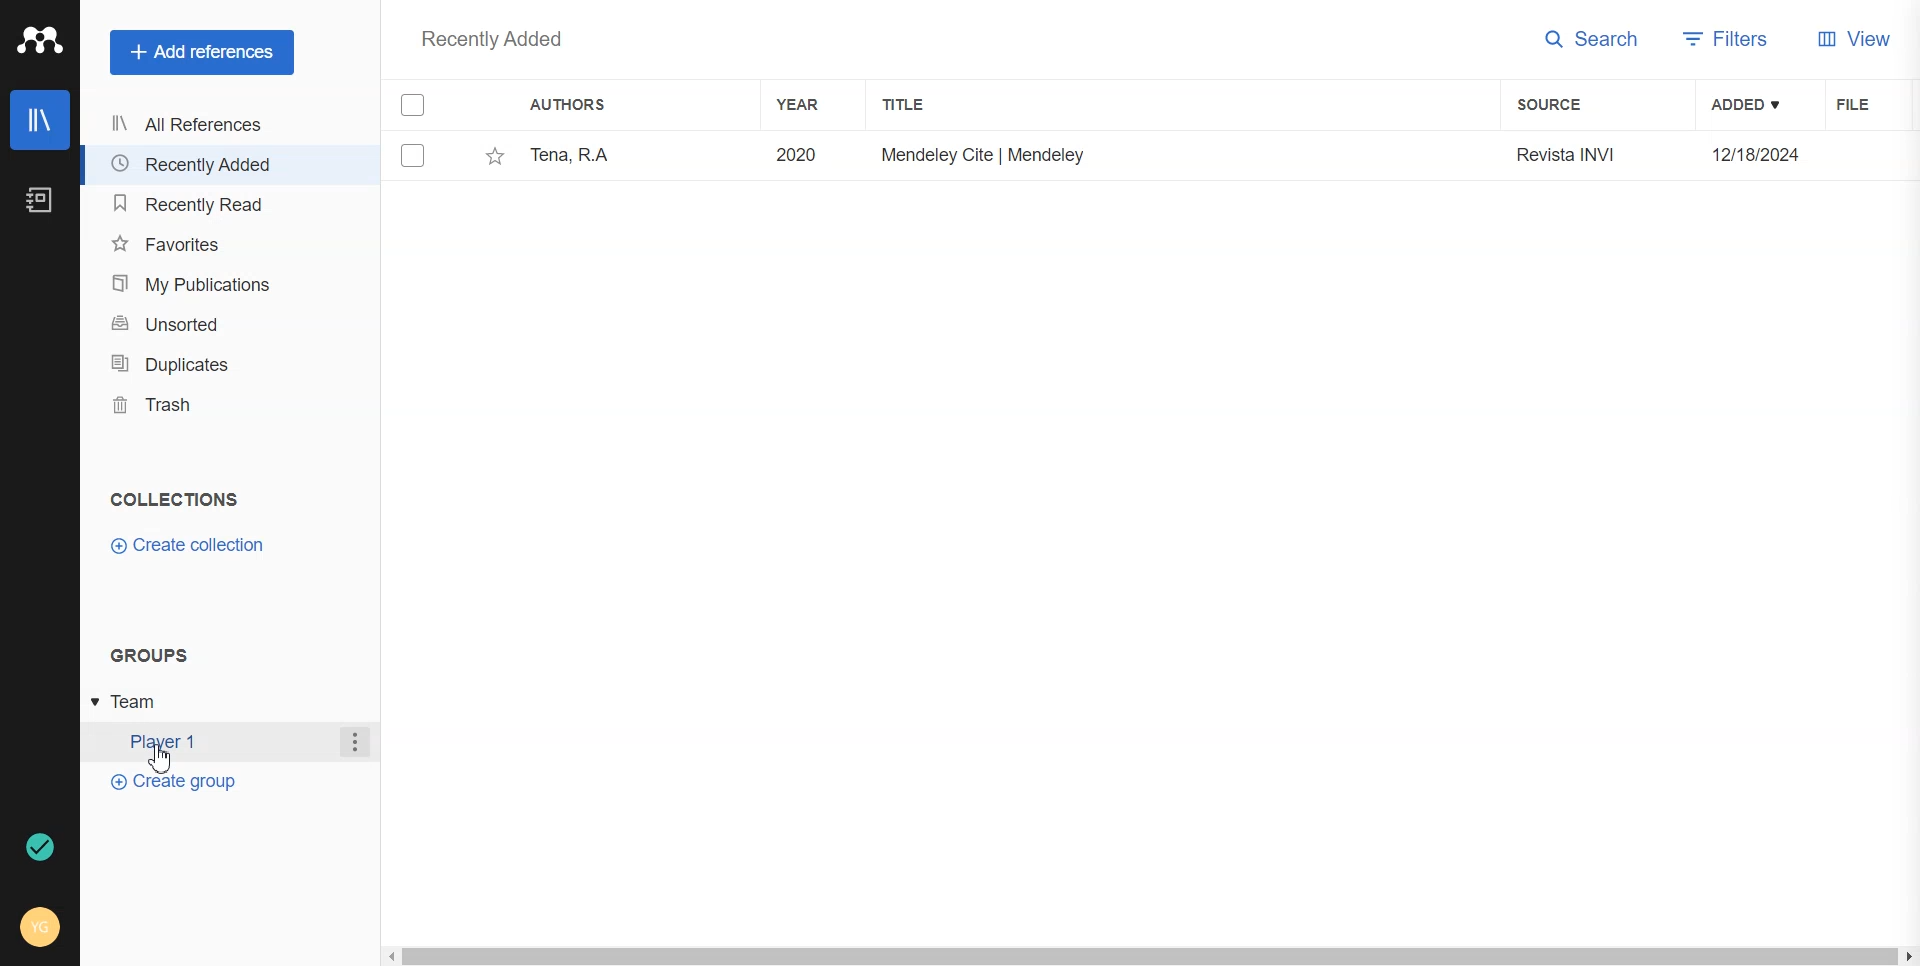  Describe the element at coordinates (575, 105) in the screenshot. I see `Authors` at that location.